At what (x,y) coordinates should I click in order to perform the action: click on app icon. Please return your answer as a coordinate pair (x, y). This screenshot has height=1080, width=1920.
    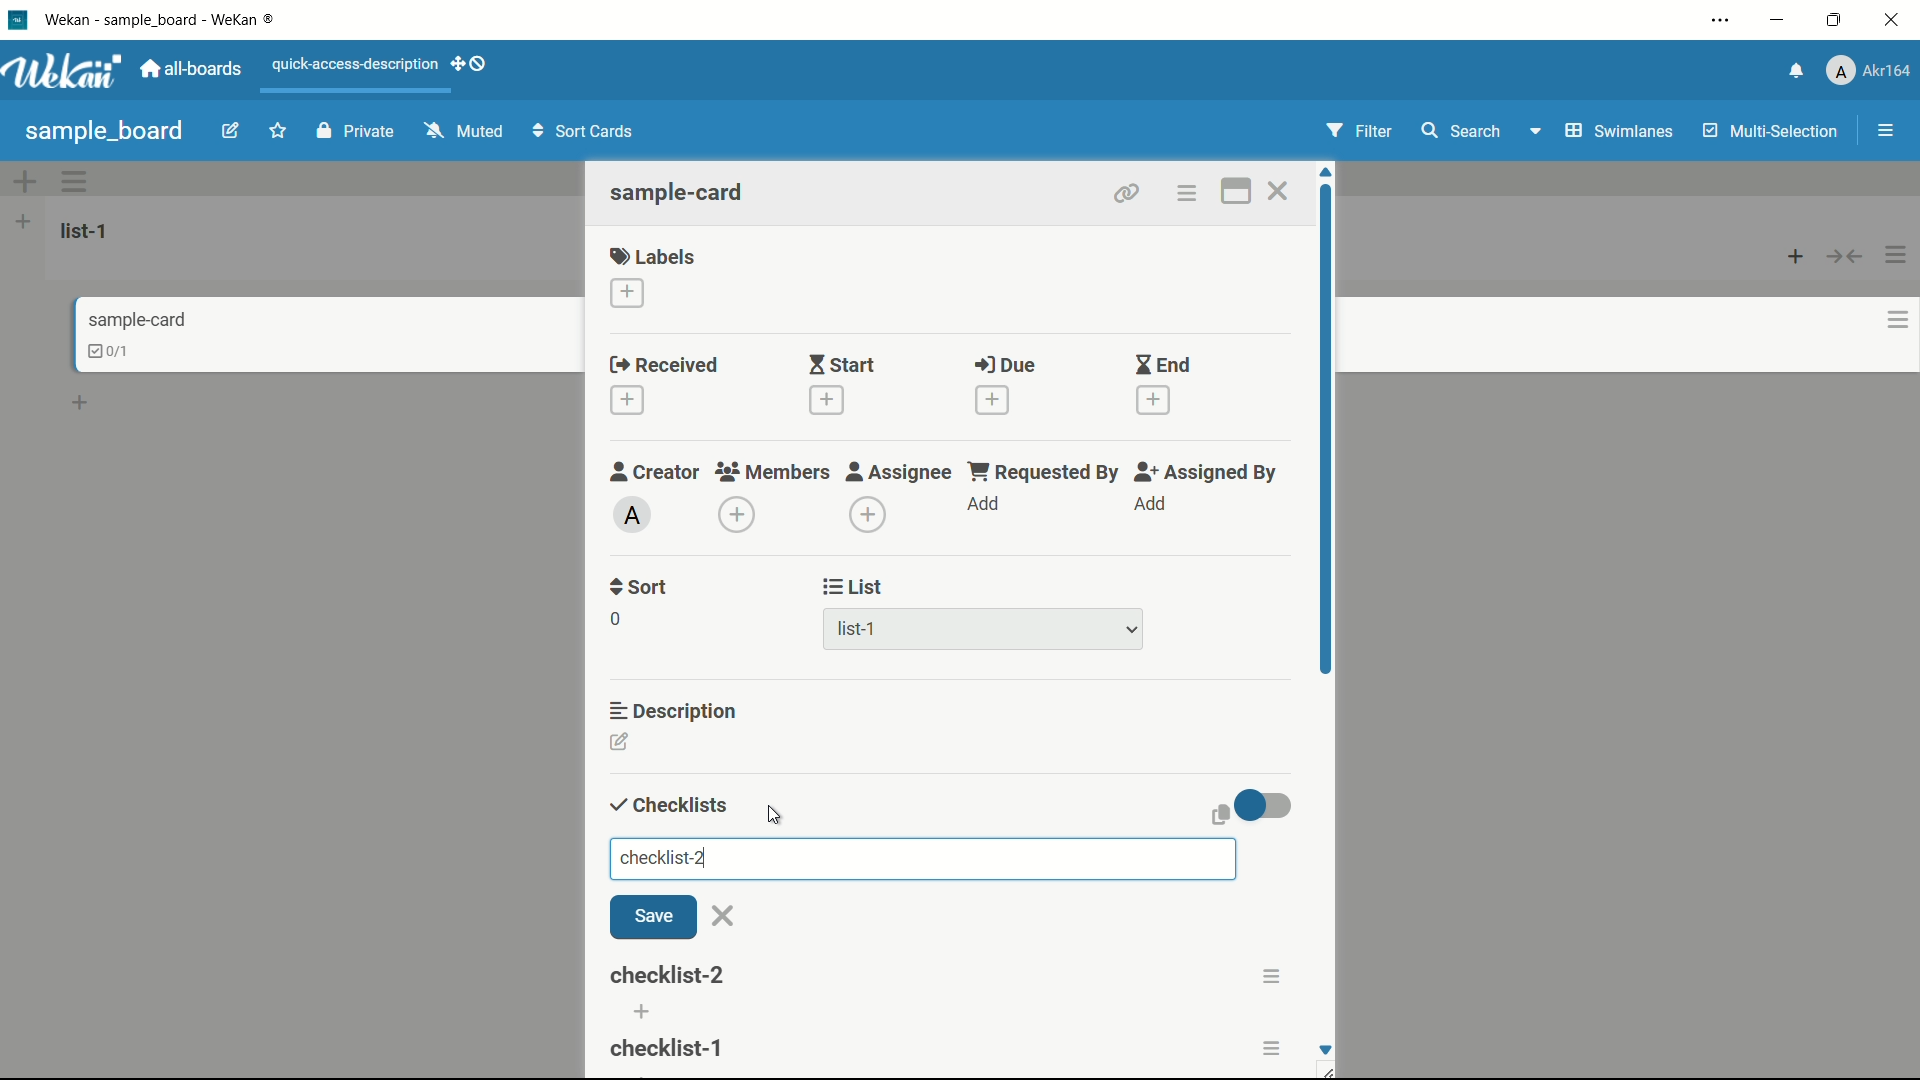
    Looking at the image, I should click on (17, 19).